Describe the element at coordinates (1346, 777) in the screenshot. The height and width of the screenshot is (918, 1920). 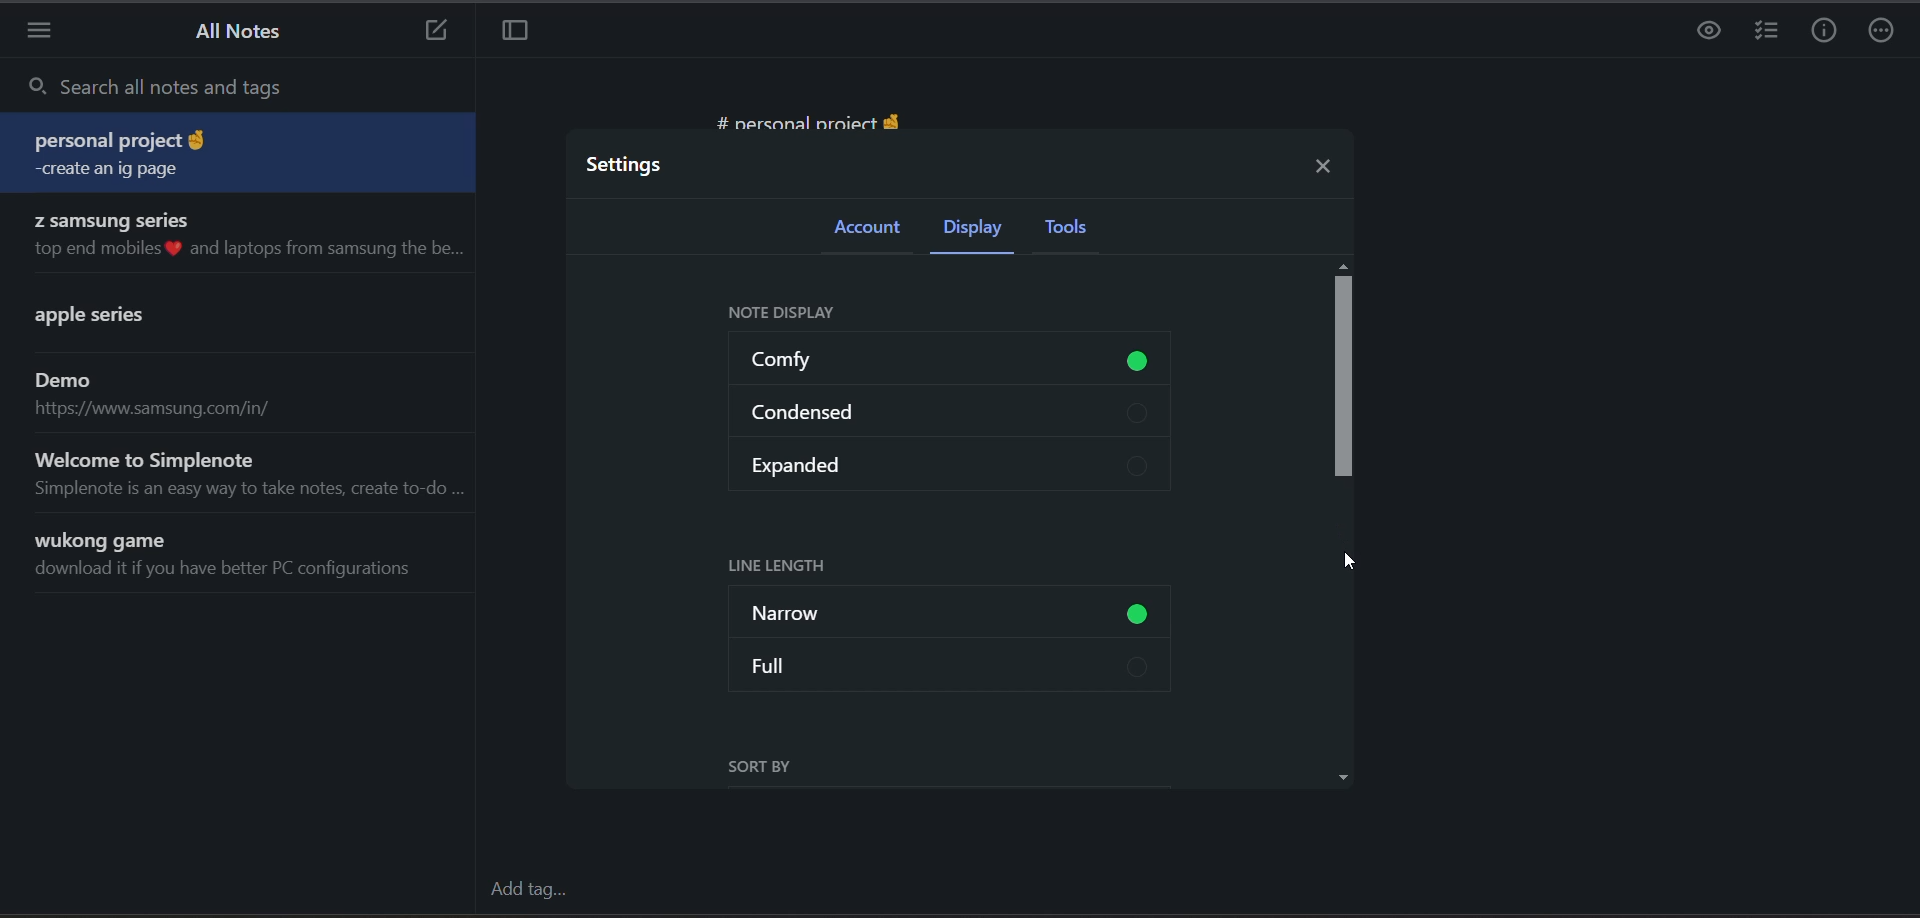
I see `Down` at that location.